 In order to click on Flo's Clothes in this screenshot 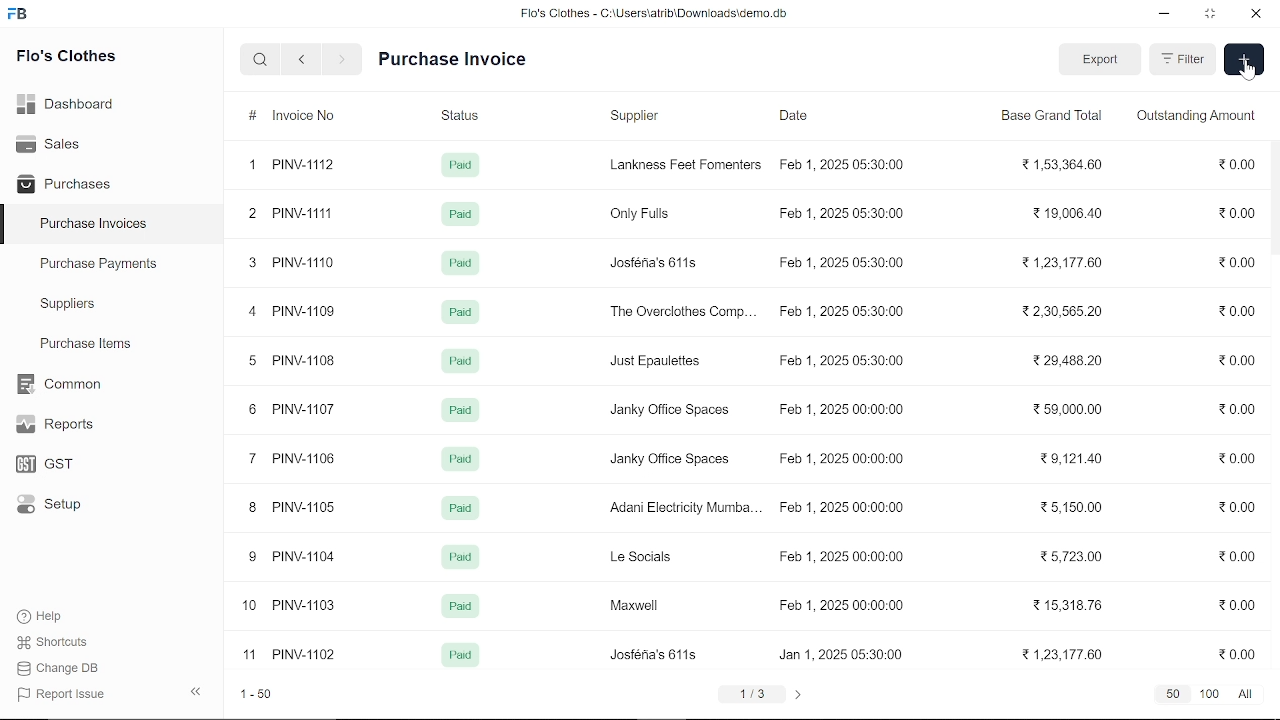, I will do `click(66, 57)`.